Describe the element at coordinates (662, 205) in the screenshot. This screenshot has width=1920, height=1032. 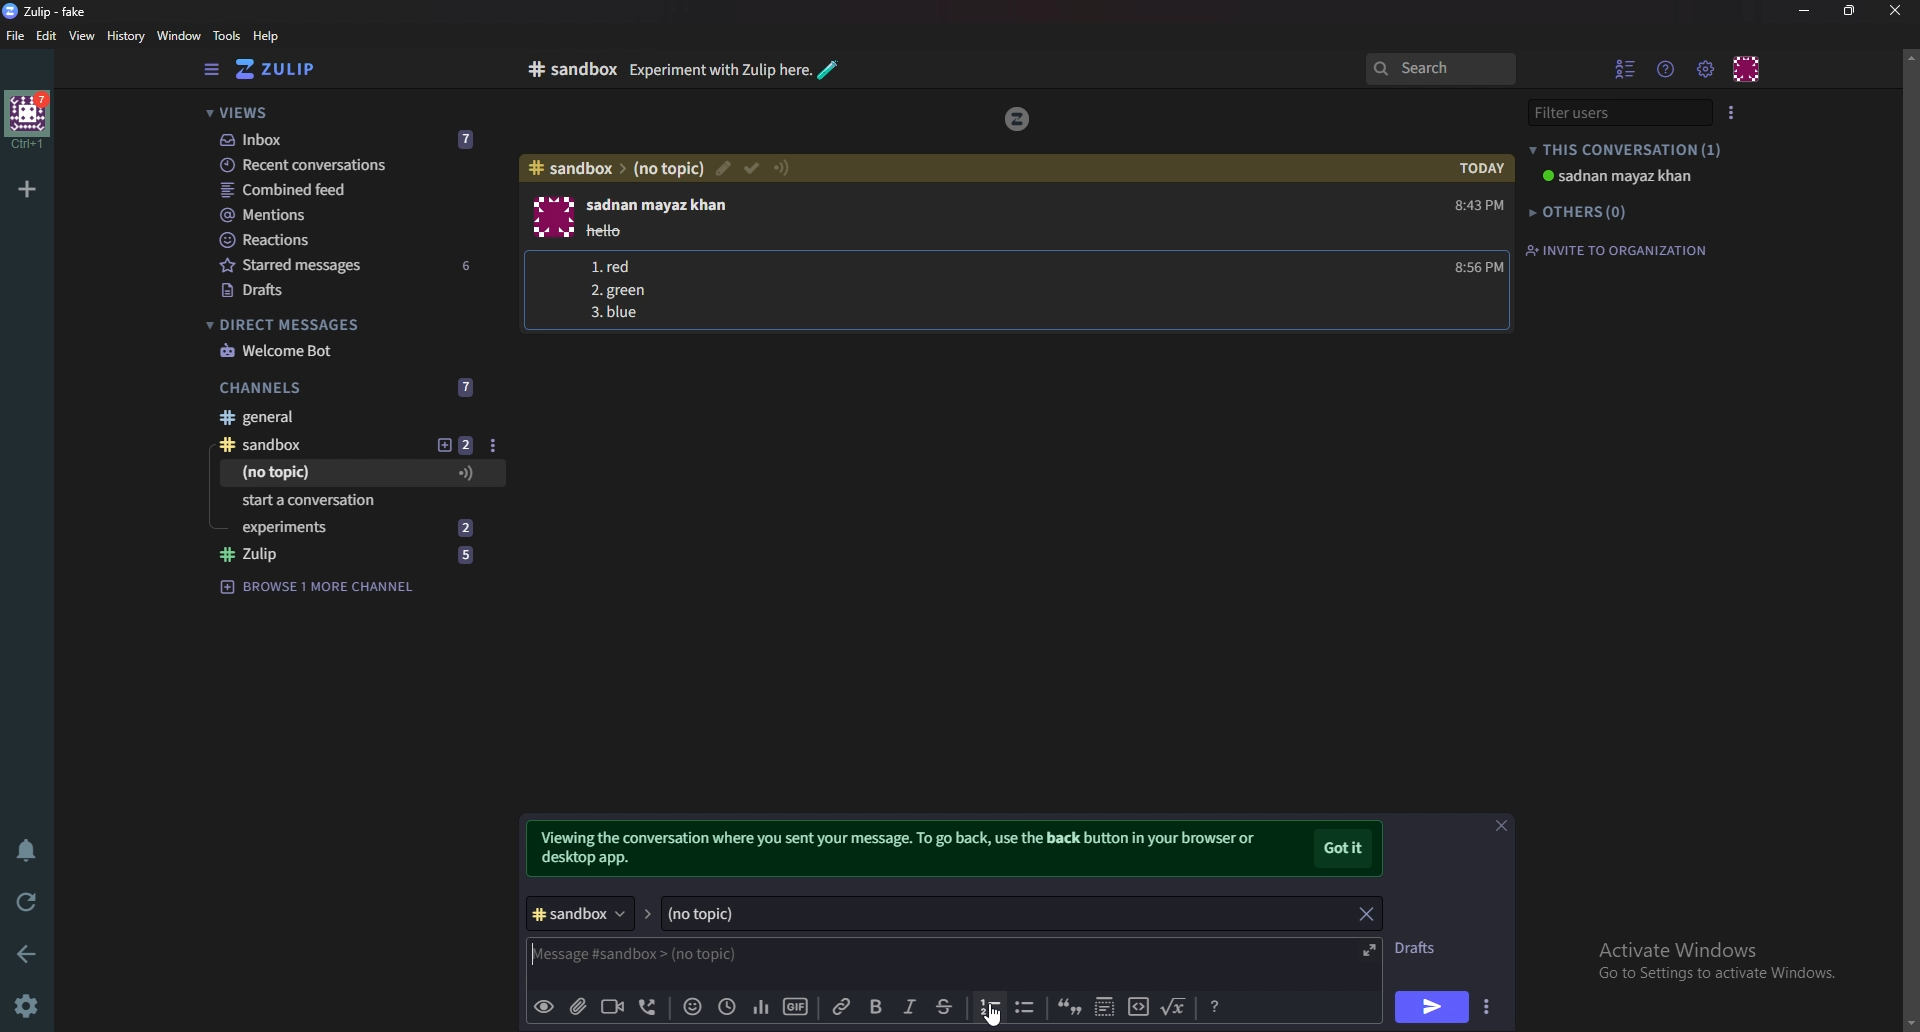
I see `User` at that location.